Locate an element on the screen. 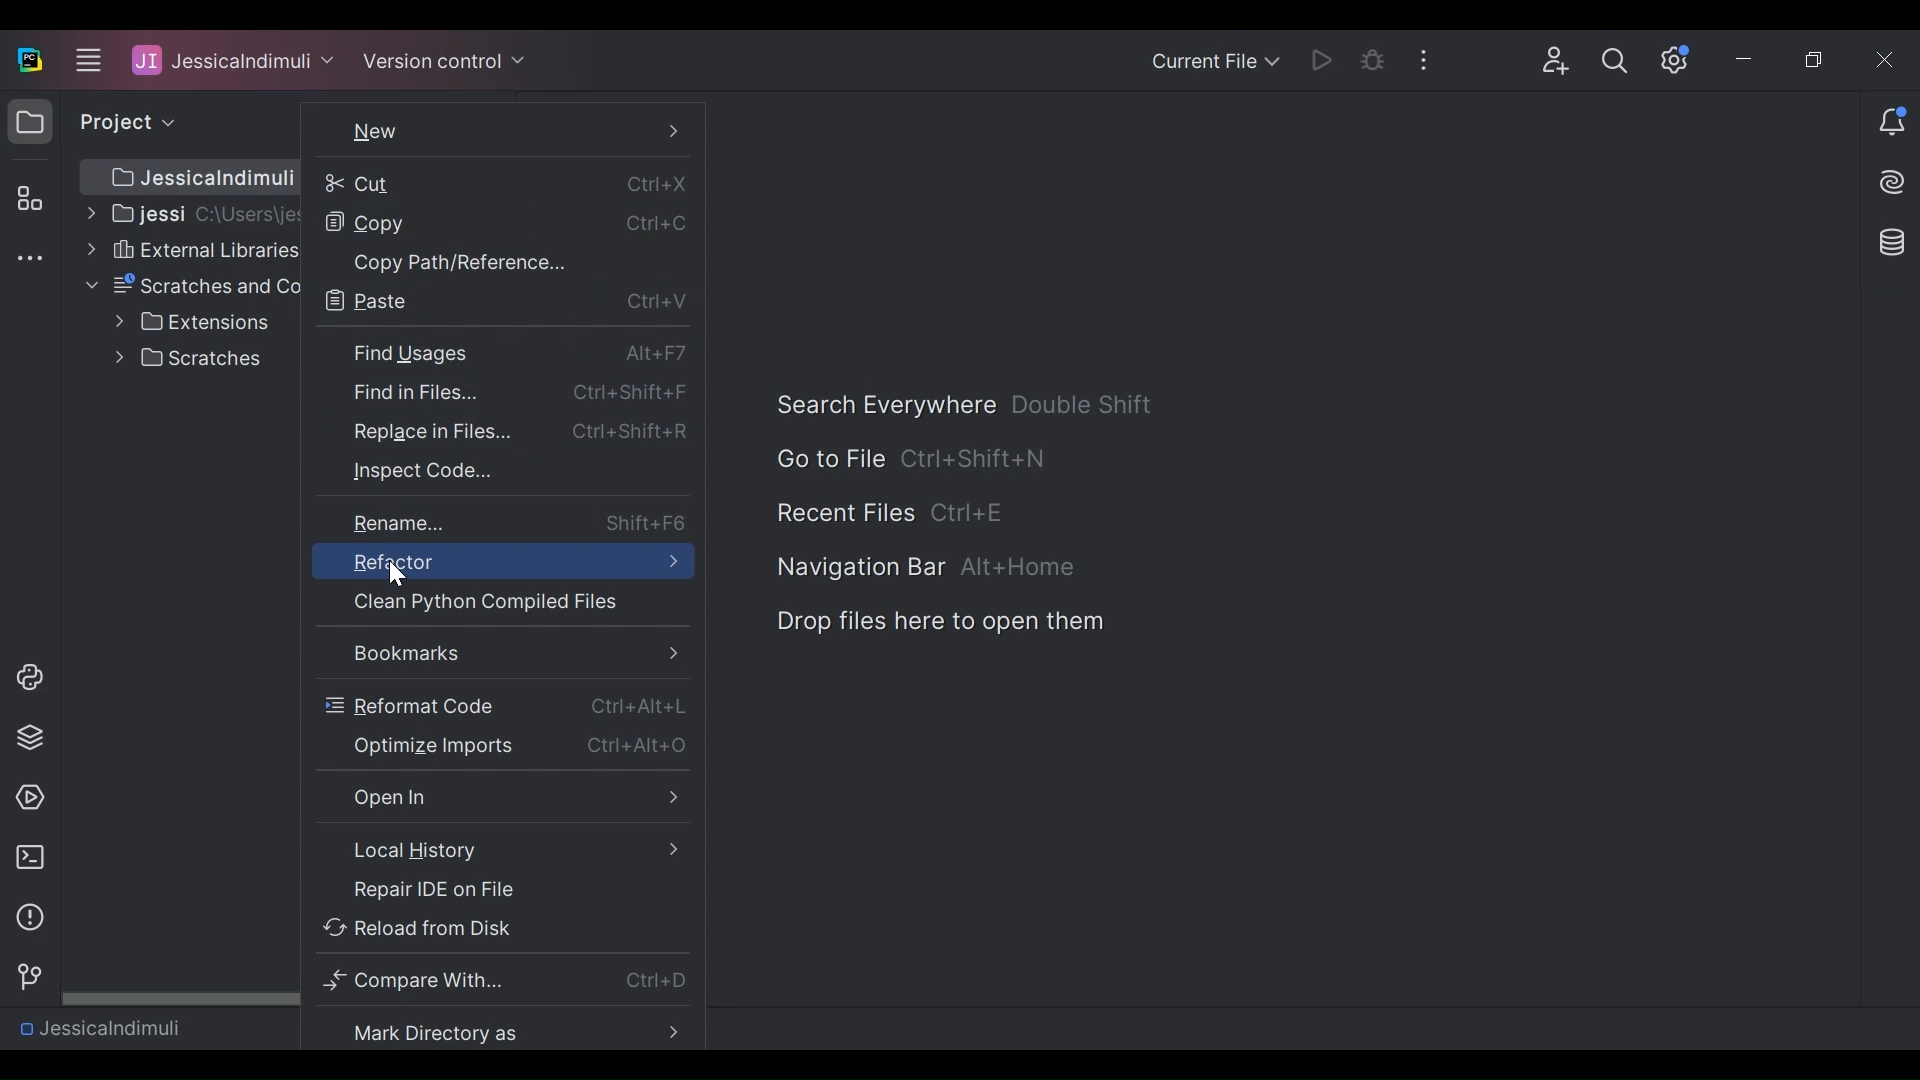  Scratches and Console File is located at coordinates (192, 286).